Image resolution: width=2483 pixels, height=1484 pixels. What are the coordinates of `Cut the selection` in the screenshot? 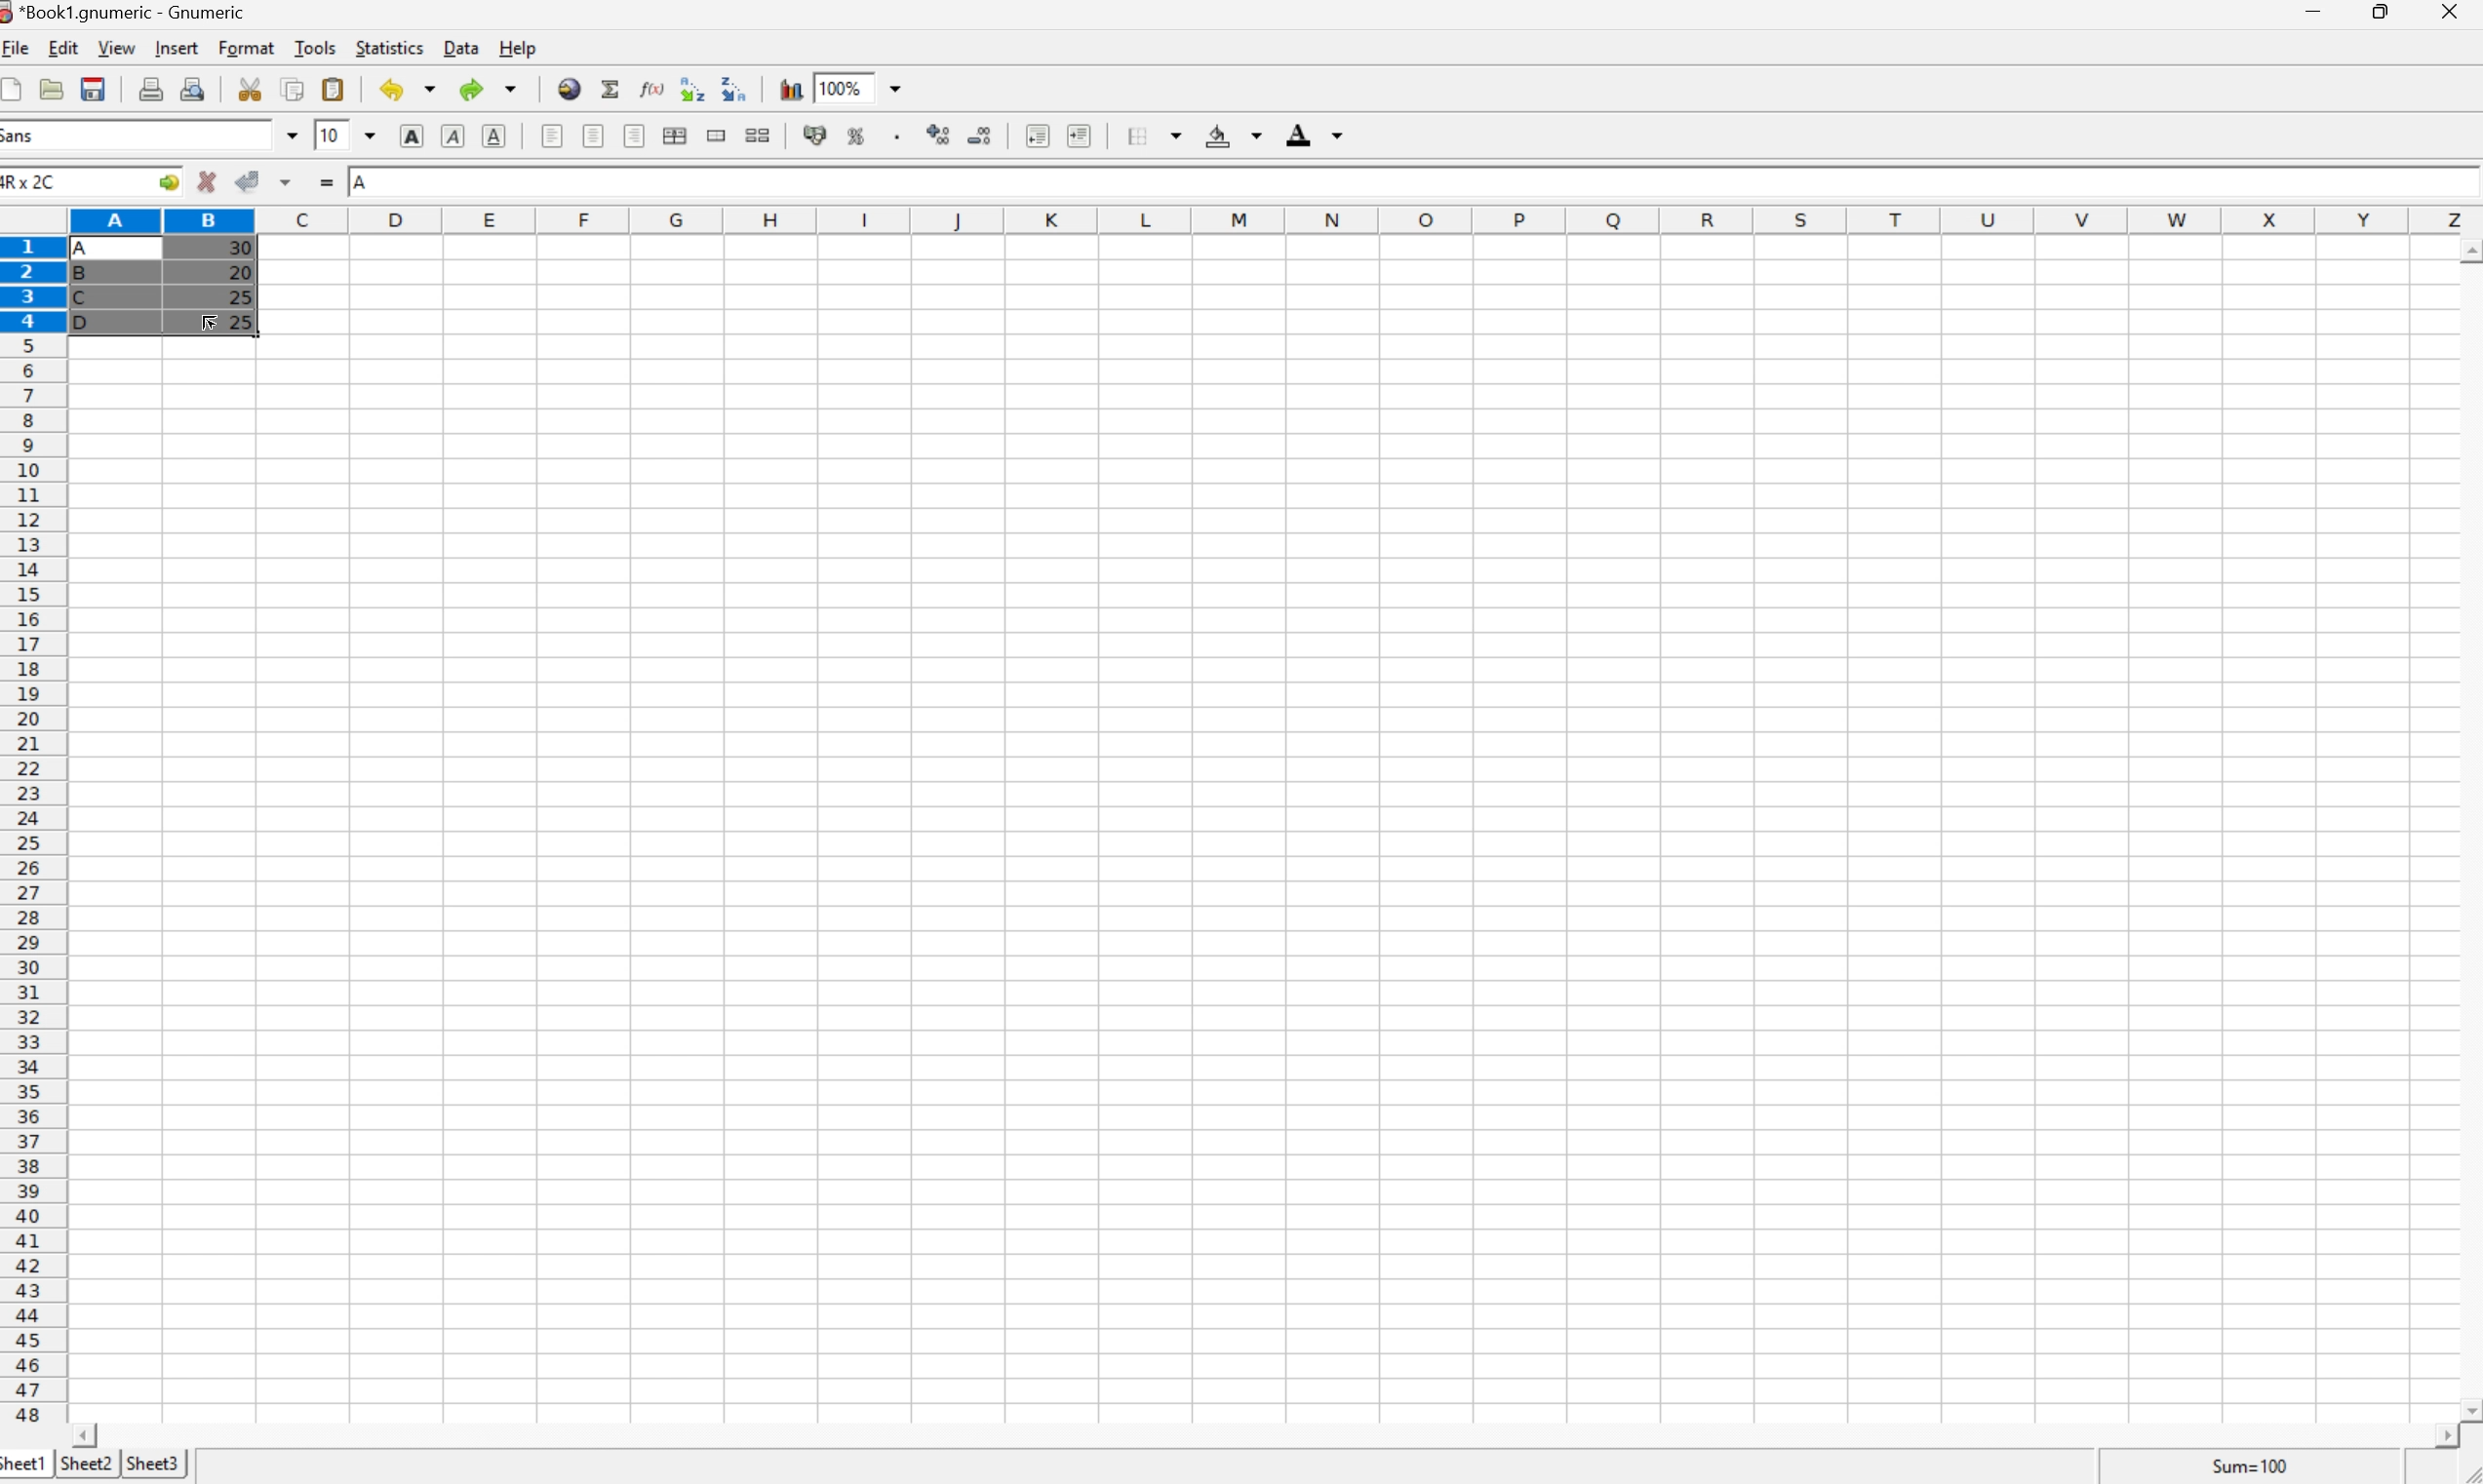 It's located at (255, 89).